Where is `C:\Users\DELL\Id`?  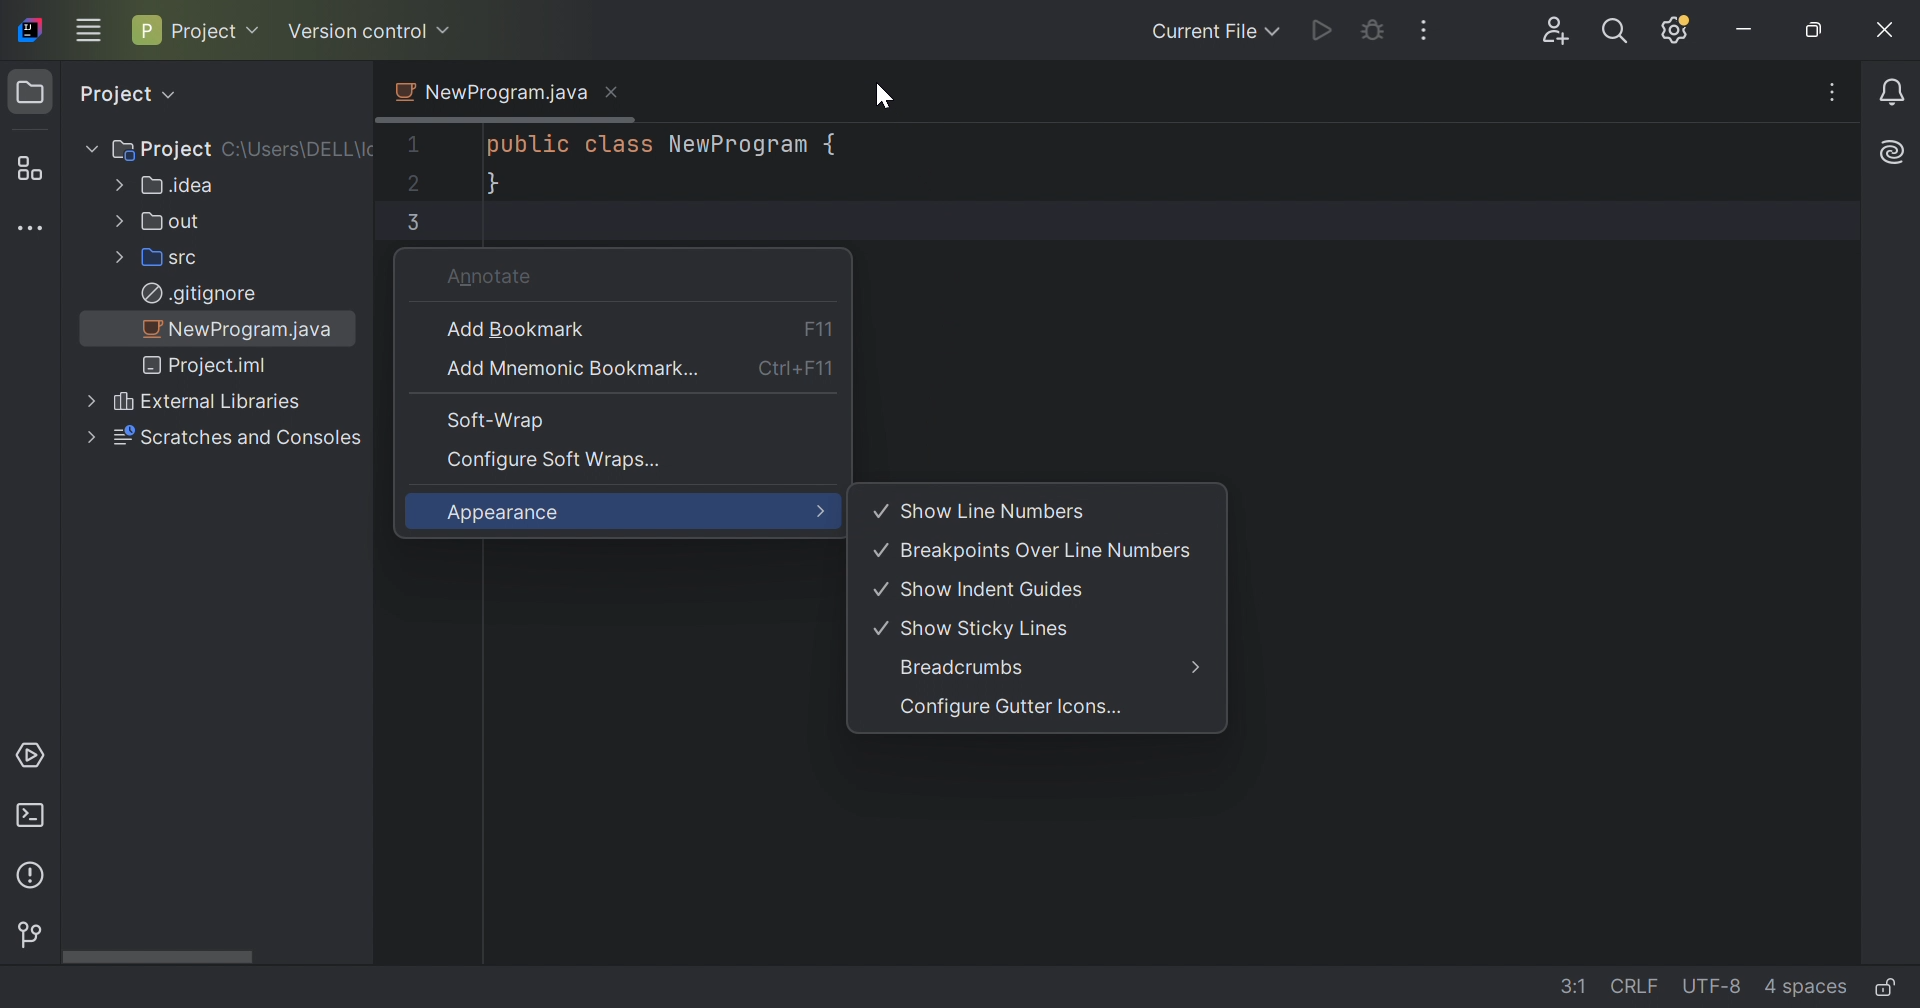
C:\Users\DELL\Id is located at coordinates (299, 152).